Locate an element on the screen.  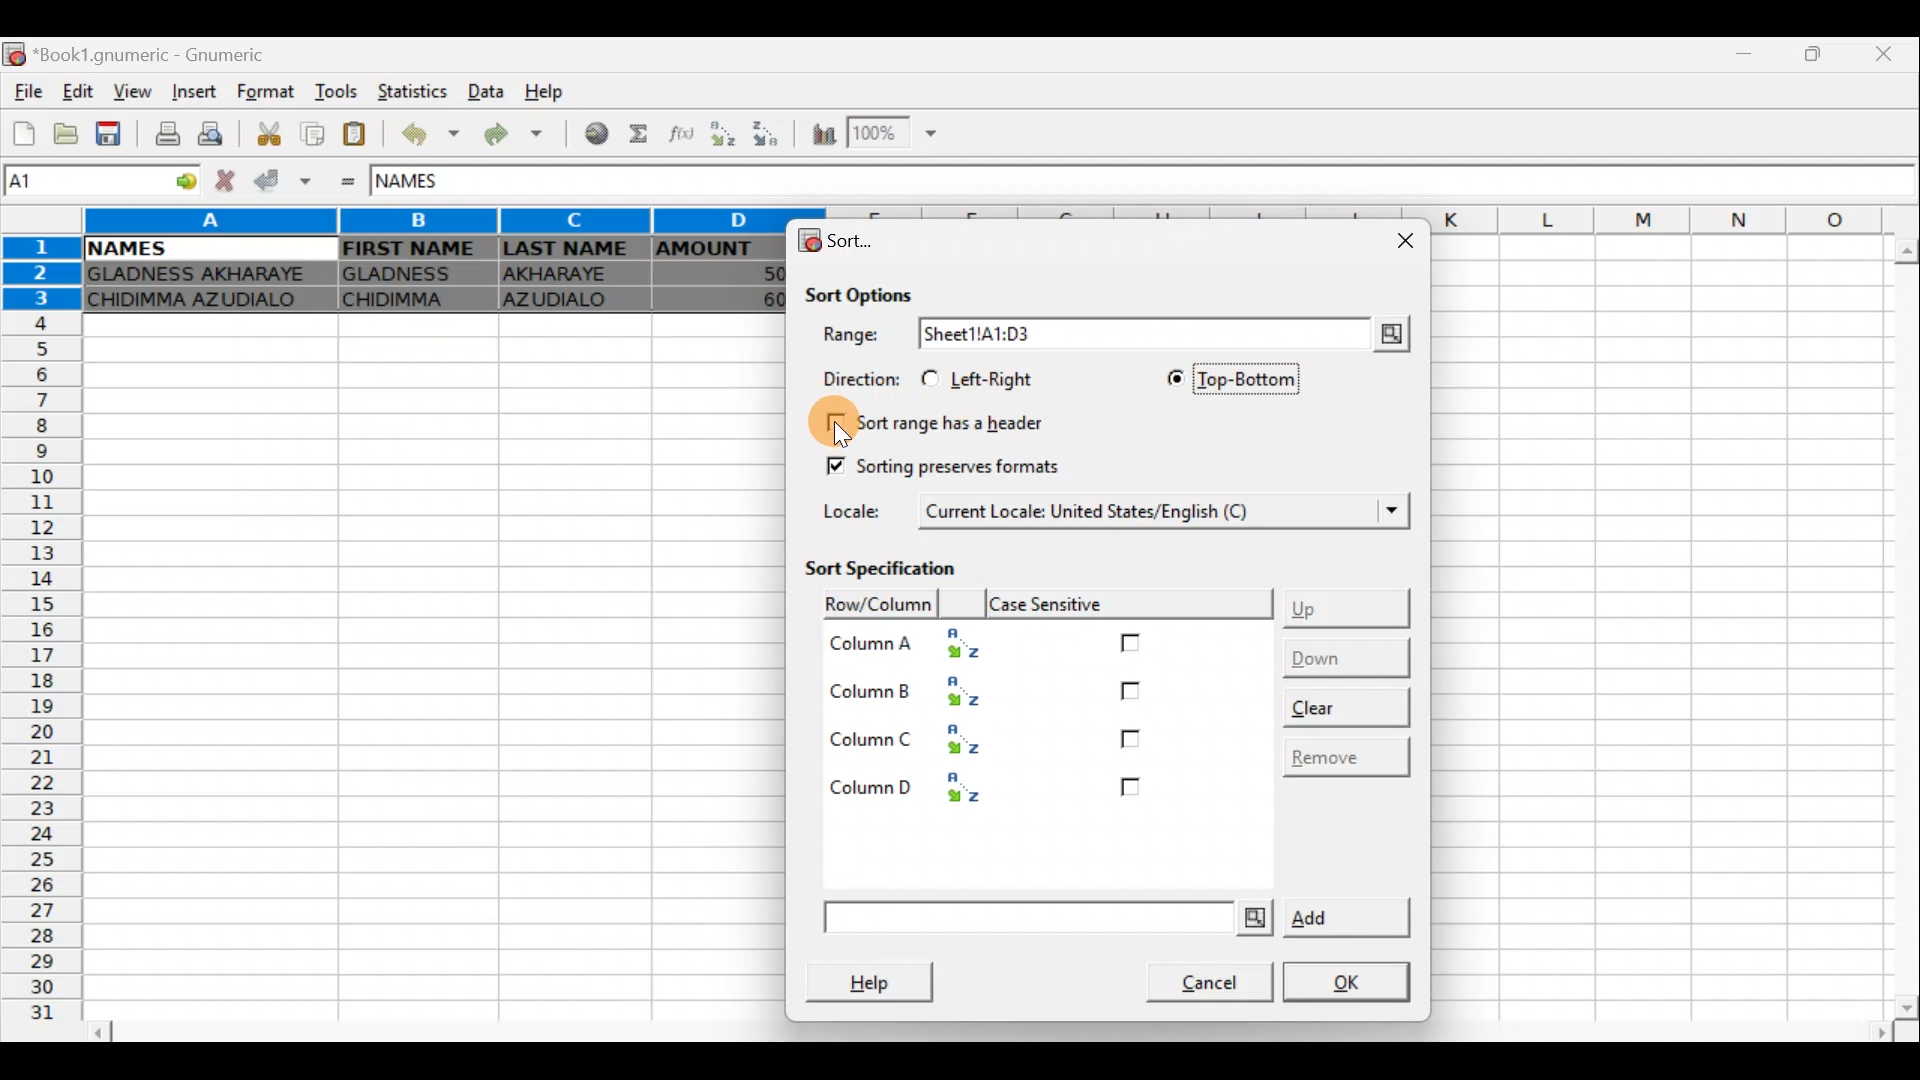
NAMES is located at coordinates (125, 249).